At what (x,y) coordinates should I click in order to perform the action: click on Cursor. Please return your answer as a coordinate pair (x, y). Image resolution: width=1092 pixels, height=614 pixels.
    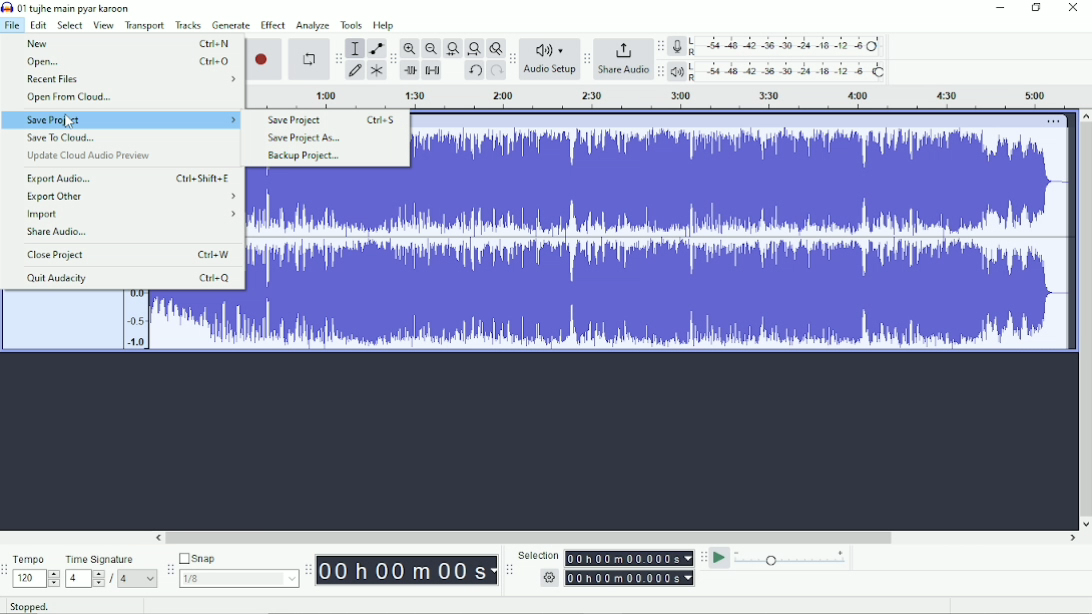
    Looking at the image, I should click on (69, 121).